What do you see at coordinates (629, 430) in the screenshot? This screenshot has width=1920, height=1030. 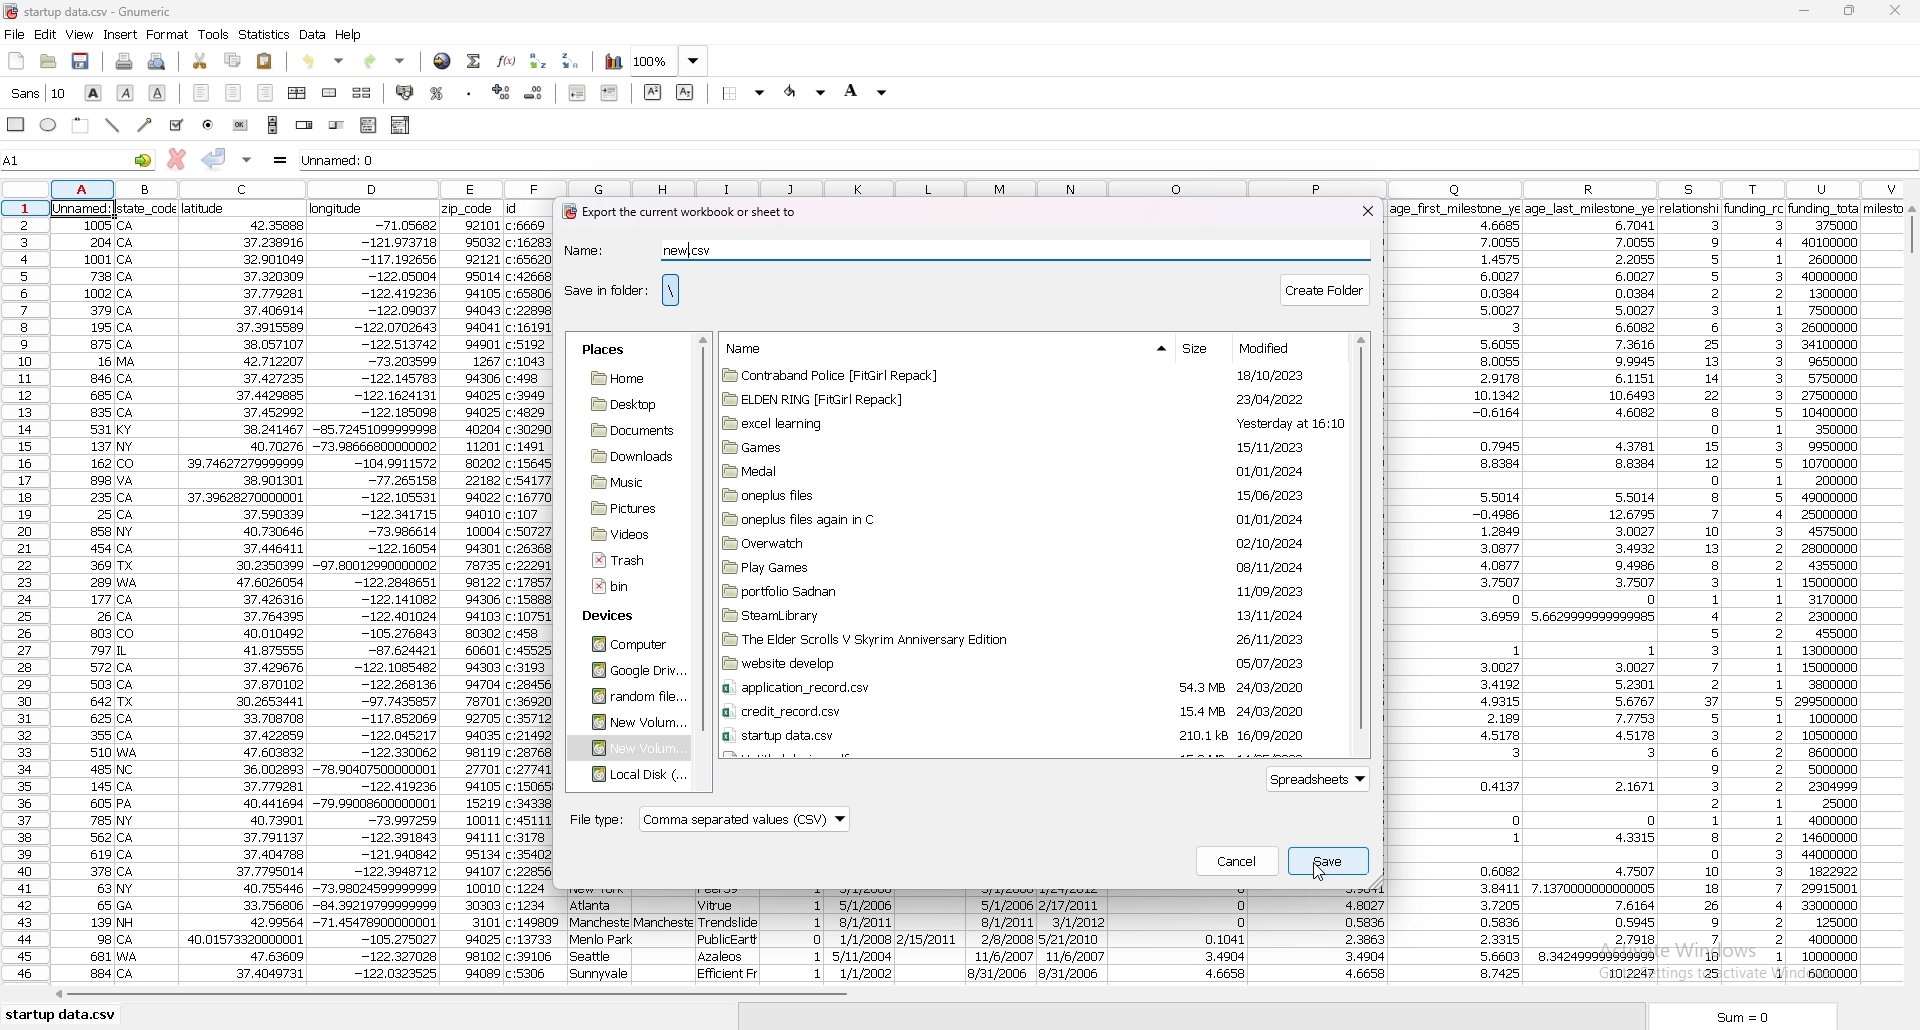 I see `folder` at bounding box center [629, 430].